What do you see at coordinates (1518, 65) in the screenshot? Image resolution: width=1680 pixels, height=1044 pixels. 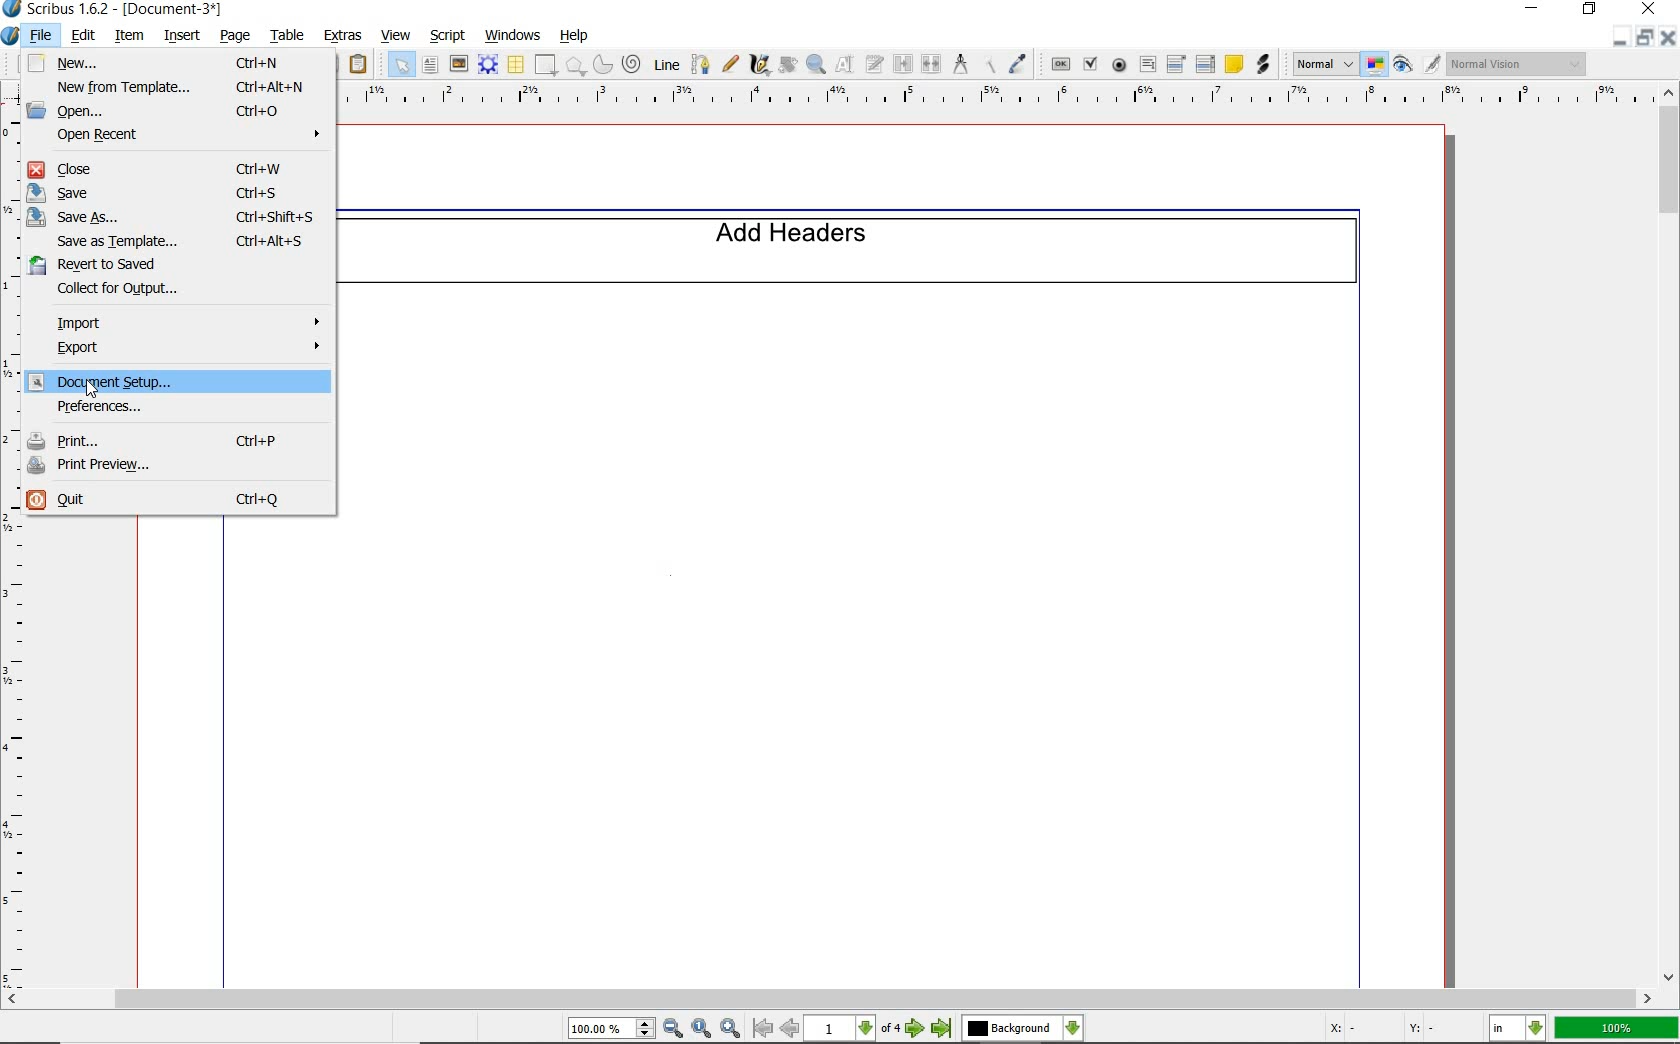 I see `visual appearance of the display` at bounding box center [1518, 65].